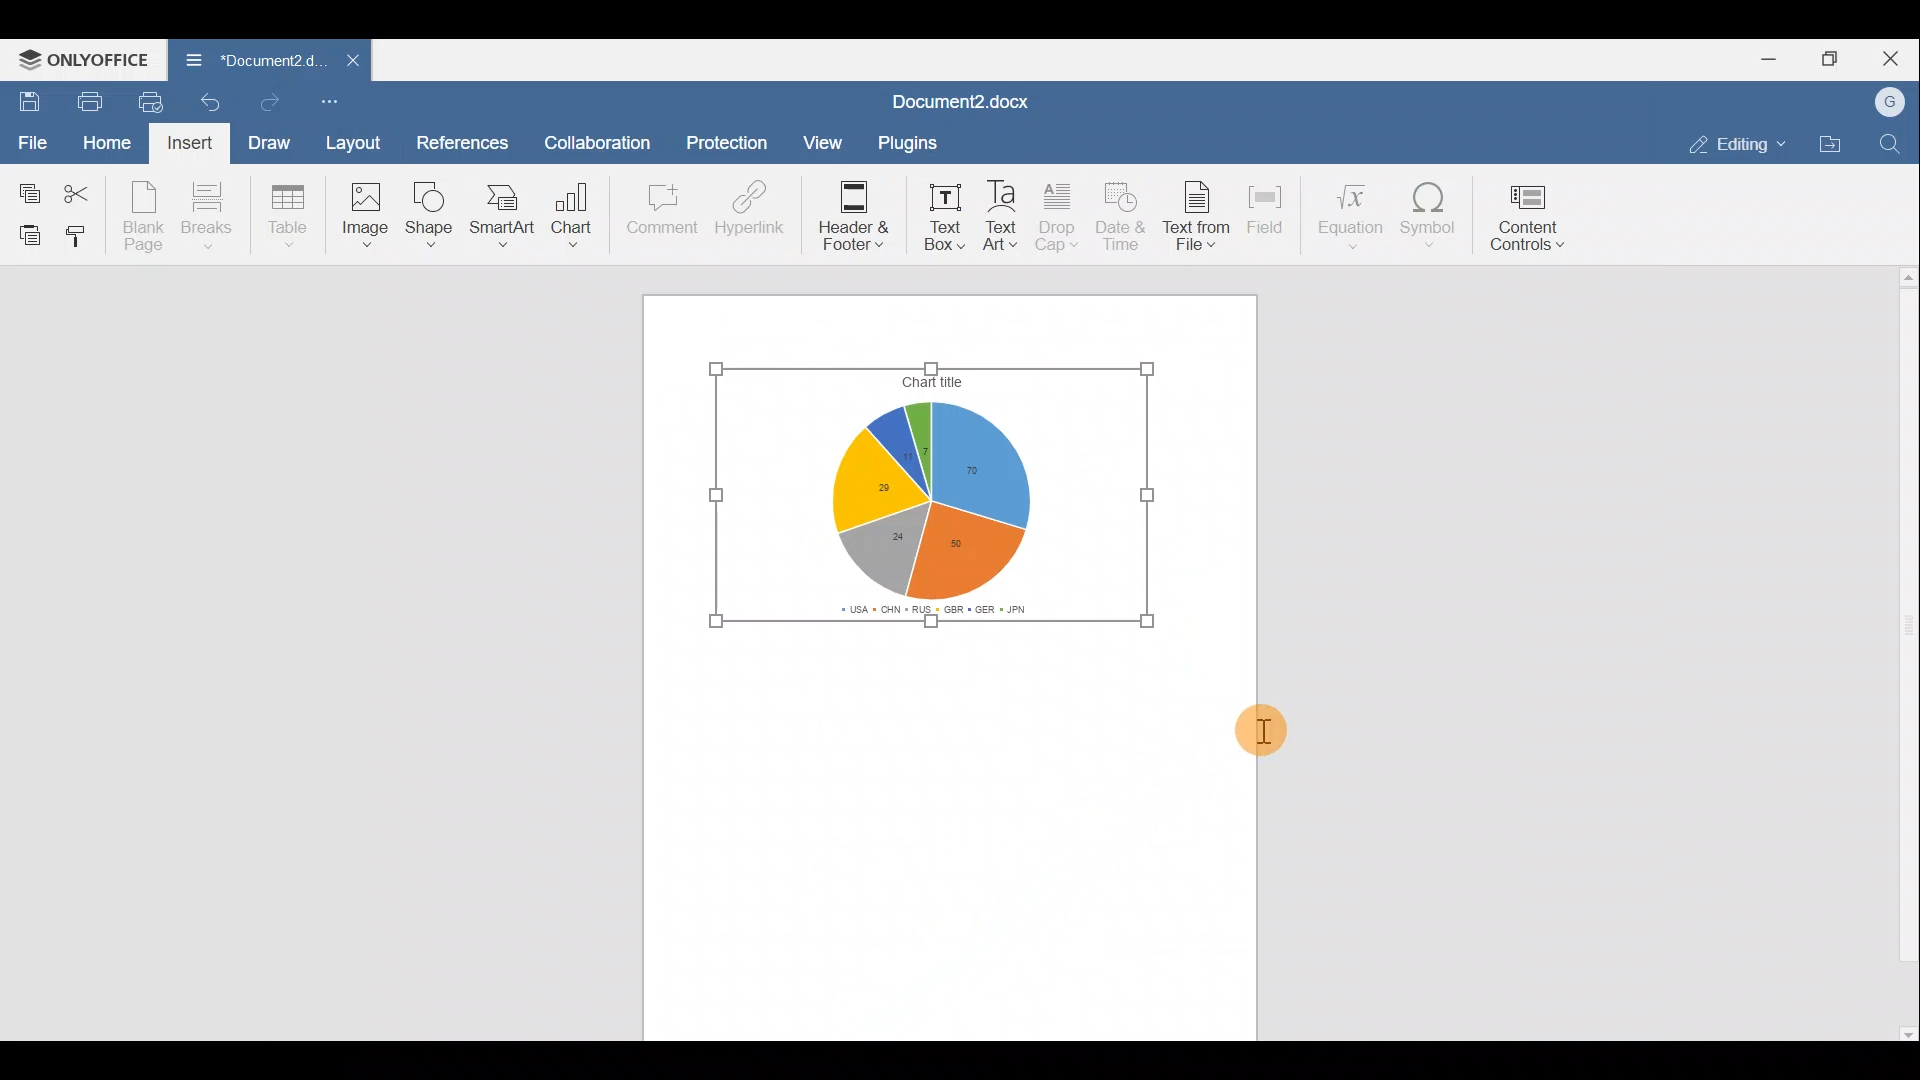  Describe the element at coordinates (658, 210) in the screenshot. I see `Comment` at that location.